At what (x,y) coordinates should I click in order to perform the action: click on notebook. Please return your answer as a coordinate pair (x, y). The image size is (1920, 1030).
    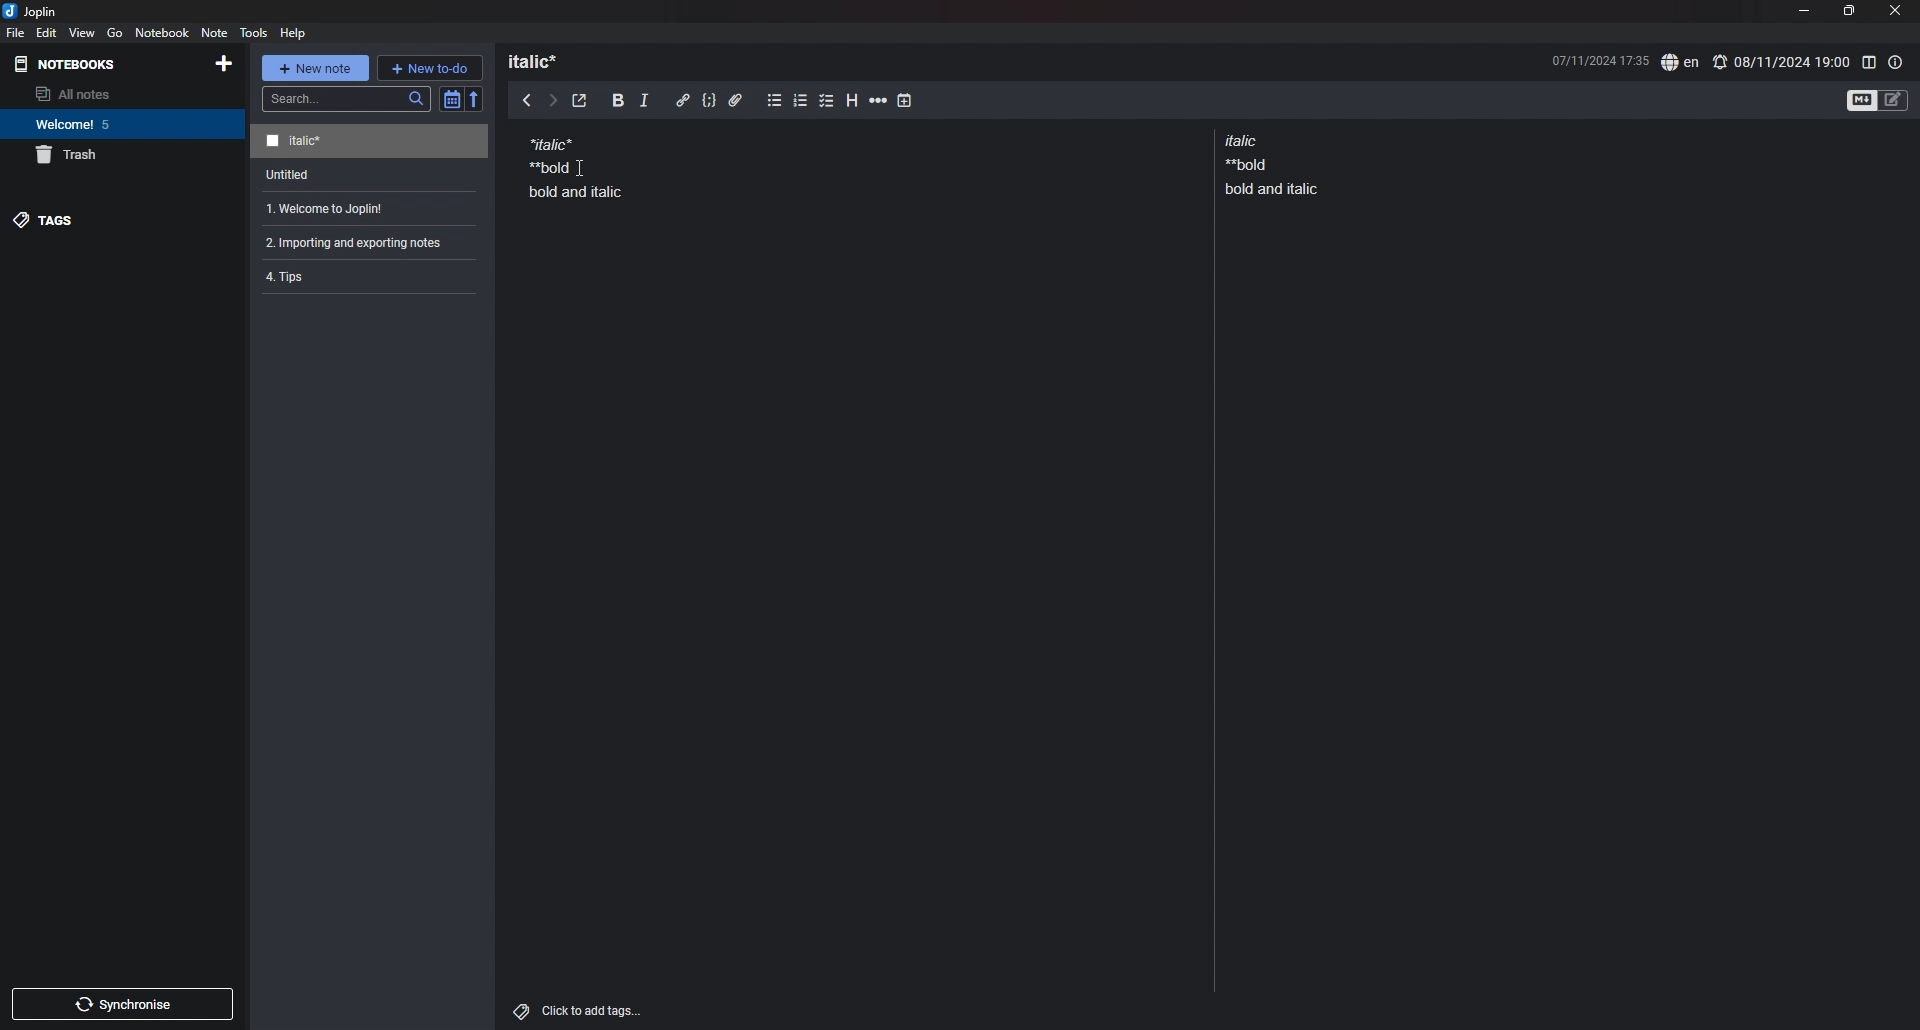
    Looking at the image, I should click on (120, 124).